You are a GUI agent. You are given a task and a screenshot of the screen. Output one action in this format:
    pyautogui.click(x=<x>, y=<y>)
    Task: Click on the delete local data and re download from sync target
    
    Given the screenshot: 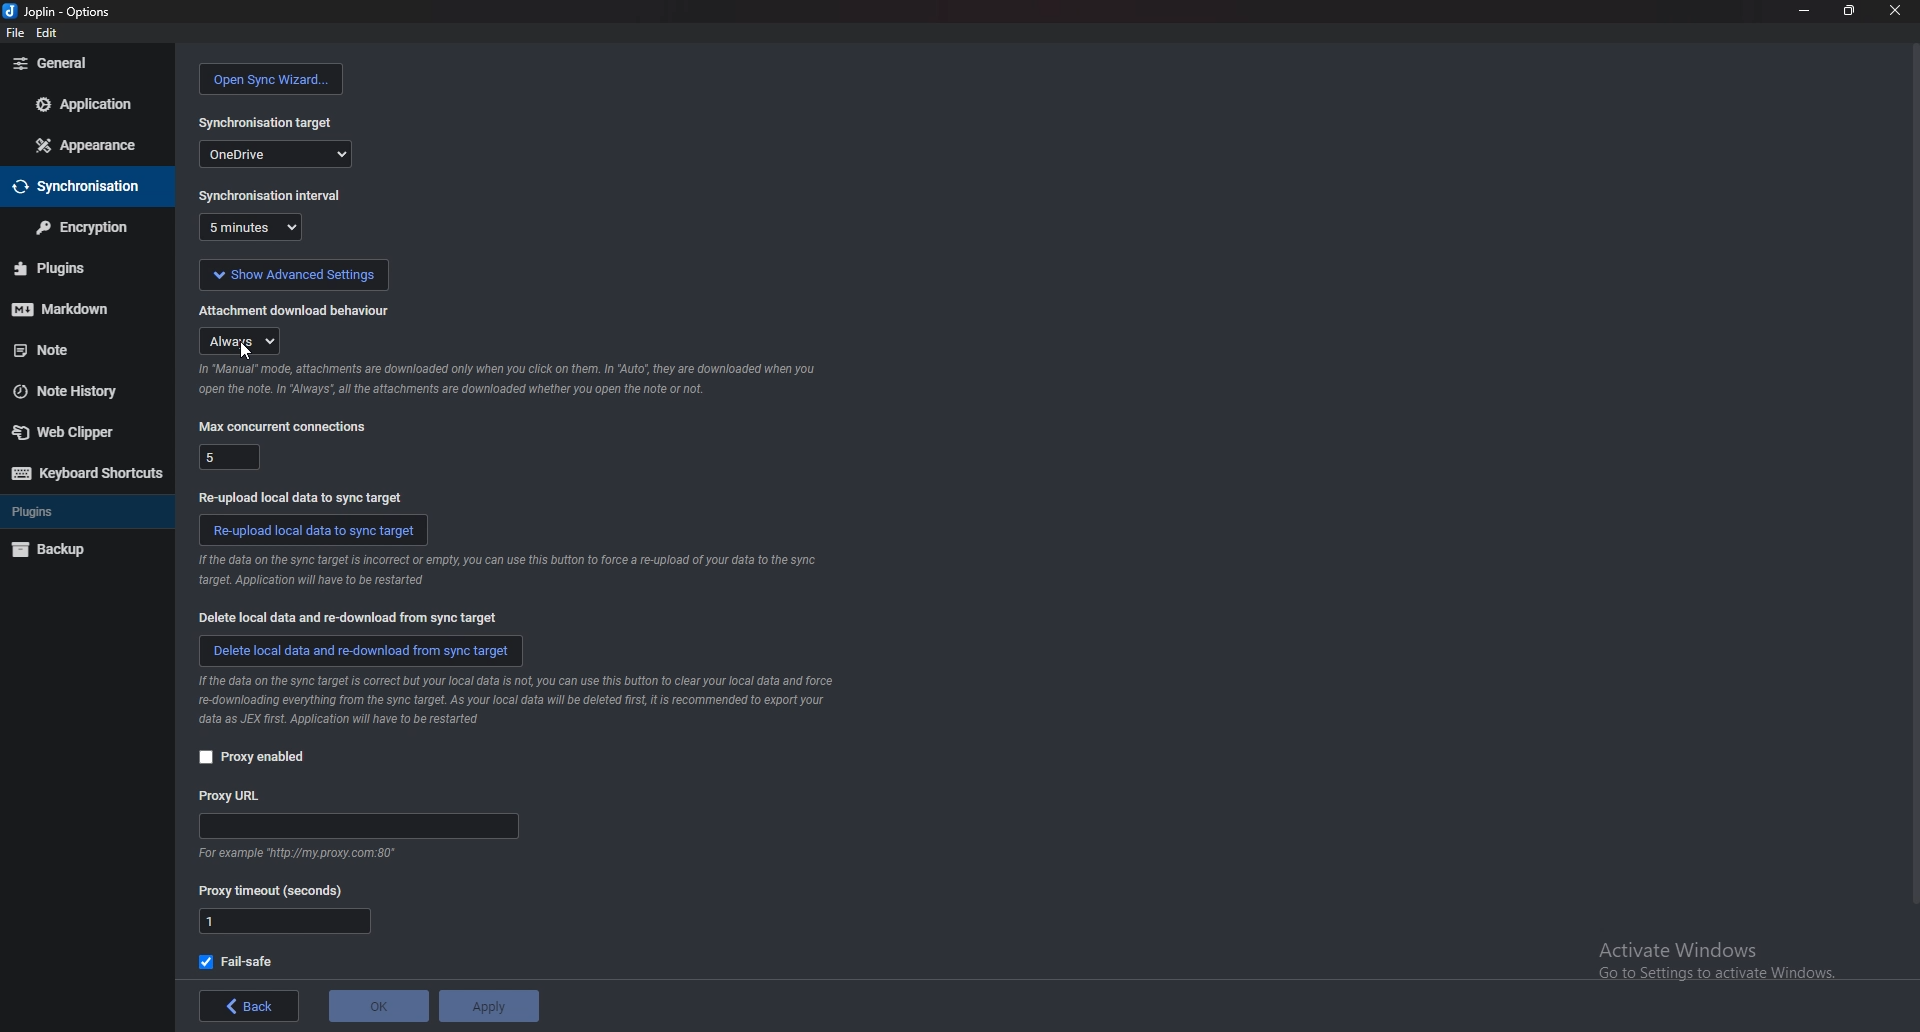 What is the action you would take?
    pyautogui.click(x=364, y=651)
    